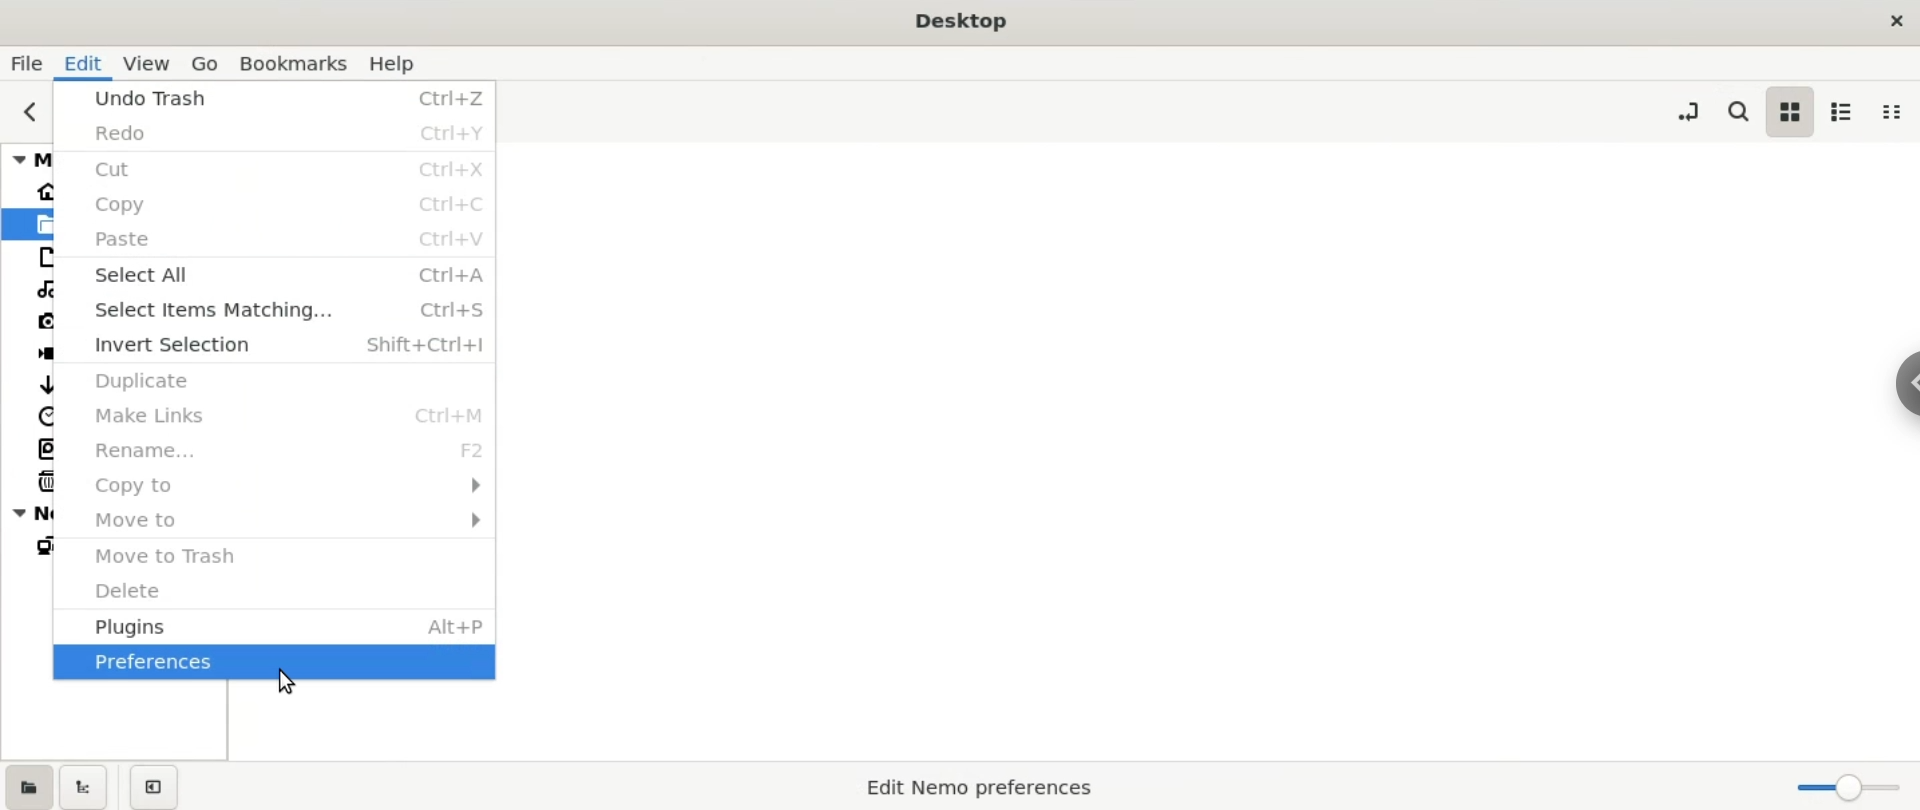 The image size is (1920, 810). Describe the element at coordinates (270, 418) in the screenshot. I see `make links` at that location.